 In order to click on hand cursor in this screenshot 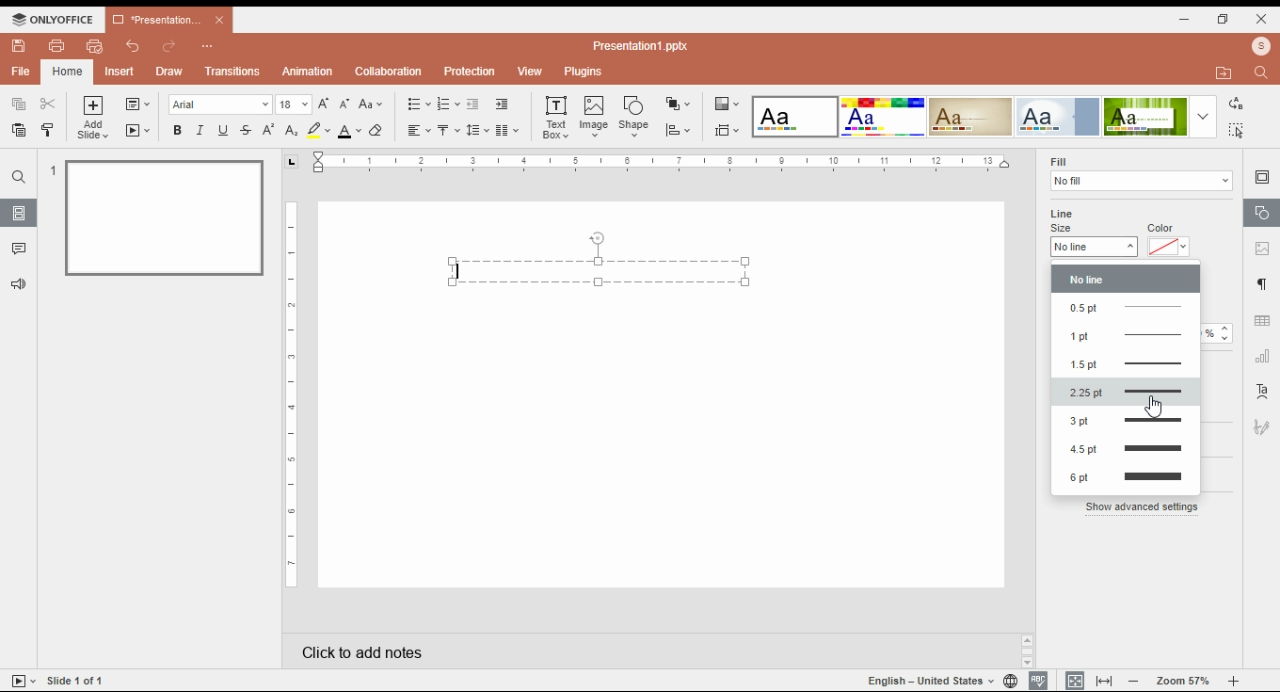, I will do `click(1153, 406)`.